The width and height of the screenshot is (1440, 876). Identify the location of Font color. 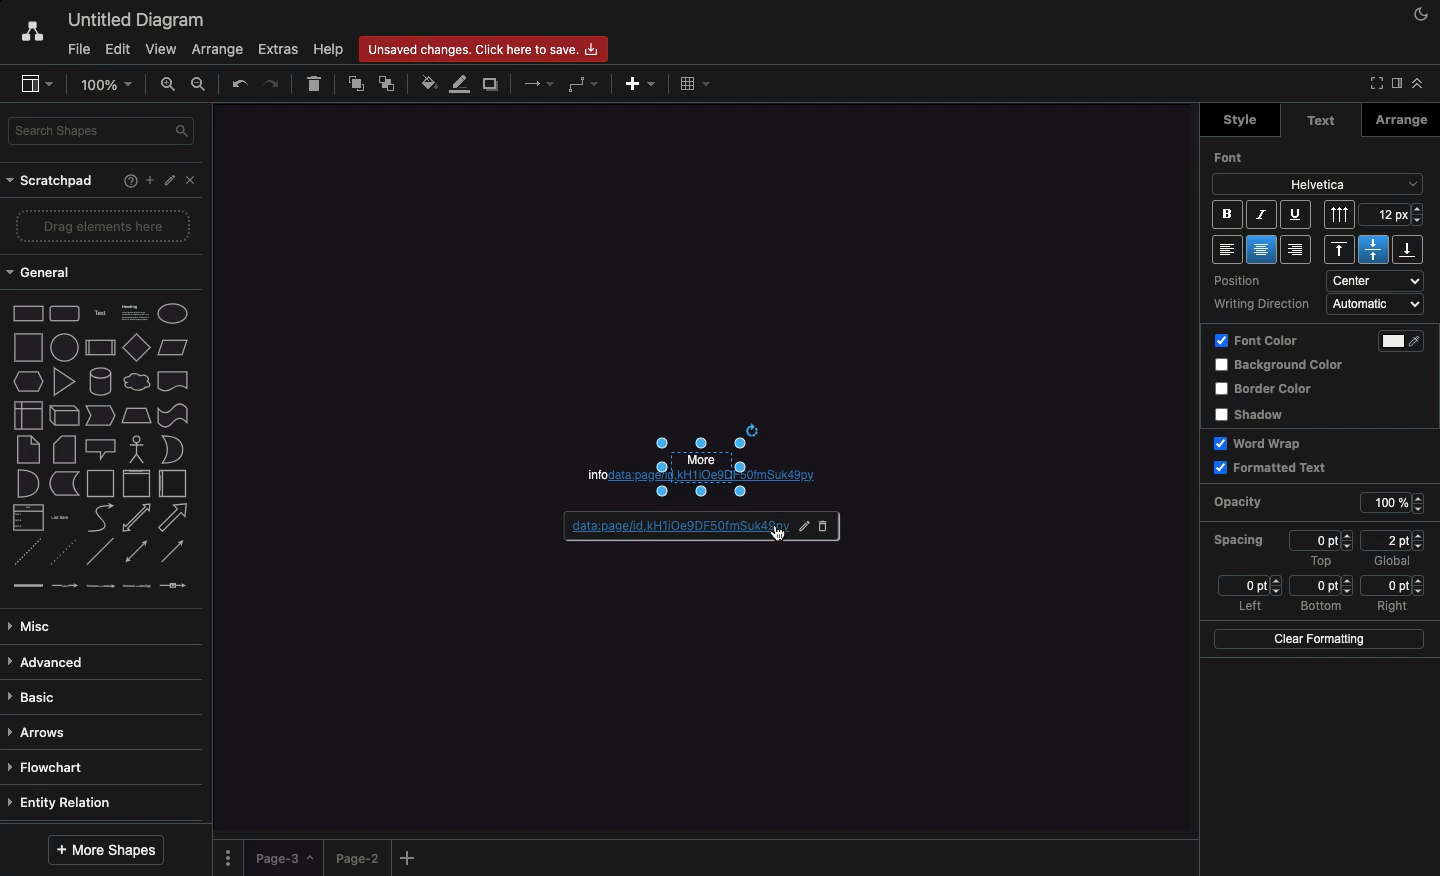
(1257, 342).